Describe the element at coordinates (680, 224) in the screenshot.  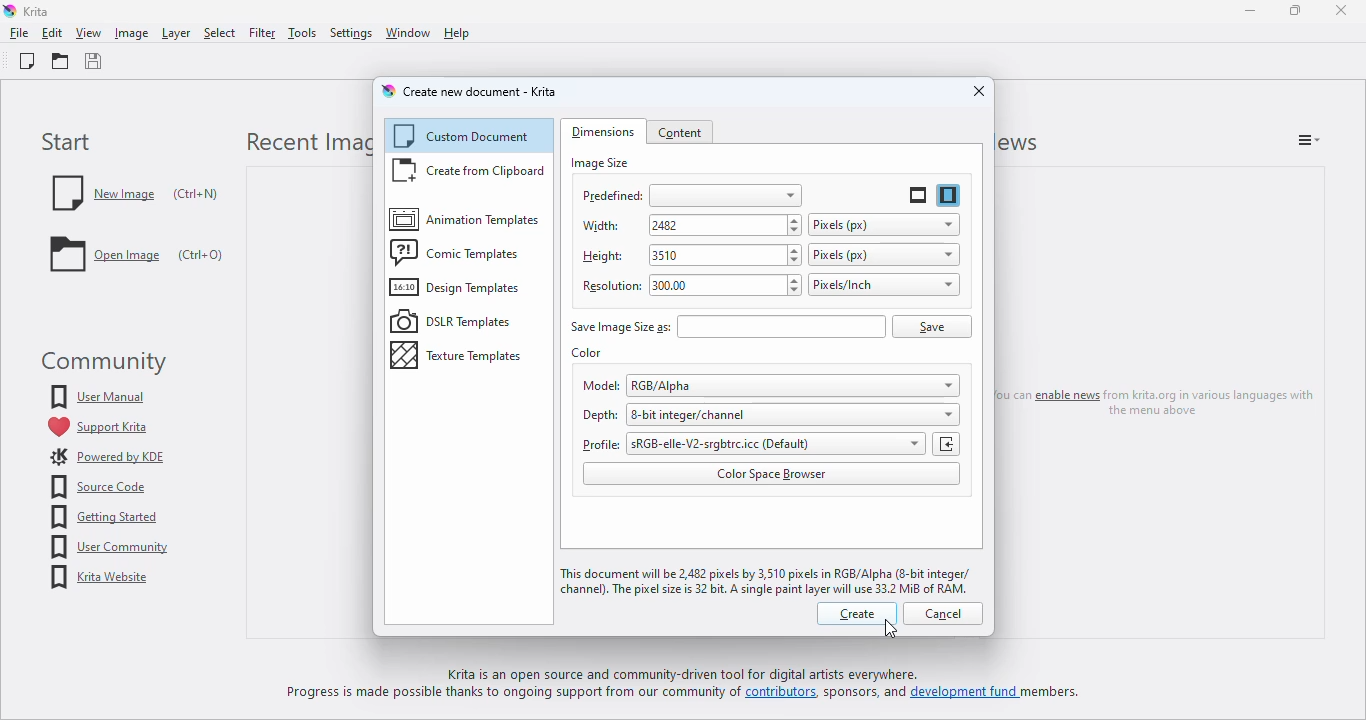
I see `width:  2482` at that location.